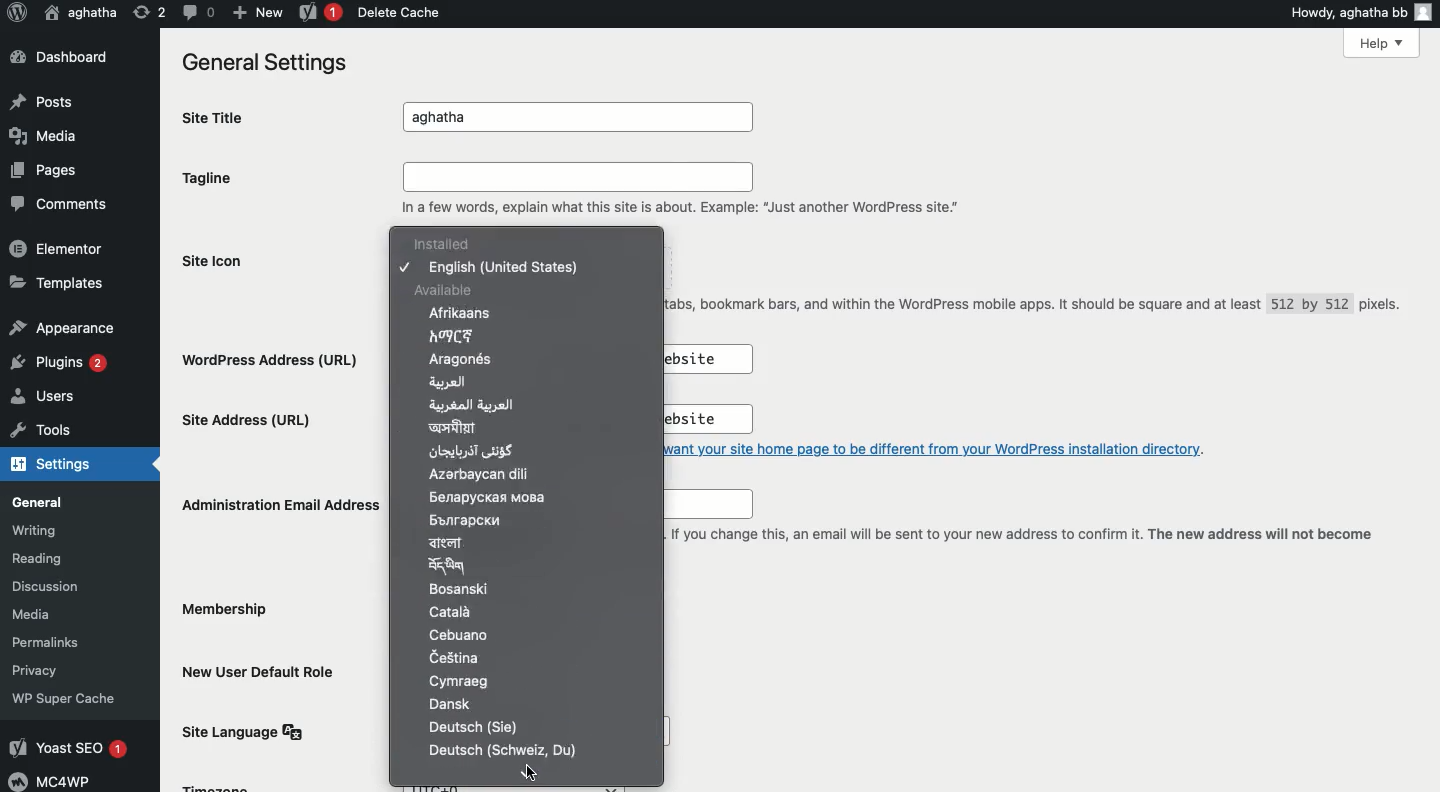 This screenshot has height=792, width=1440. I want to click on Administration email address, so click(278, 503).